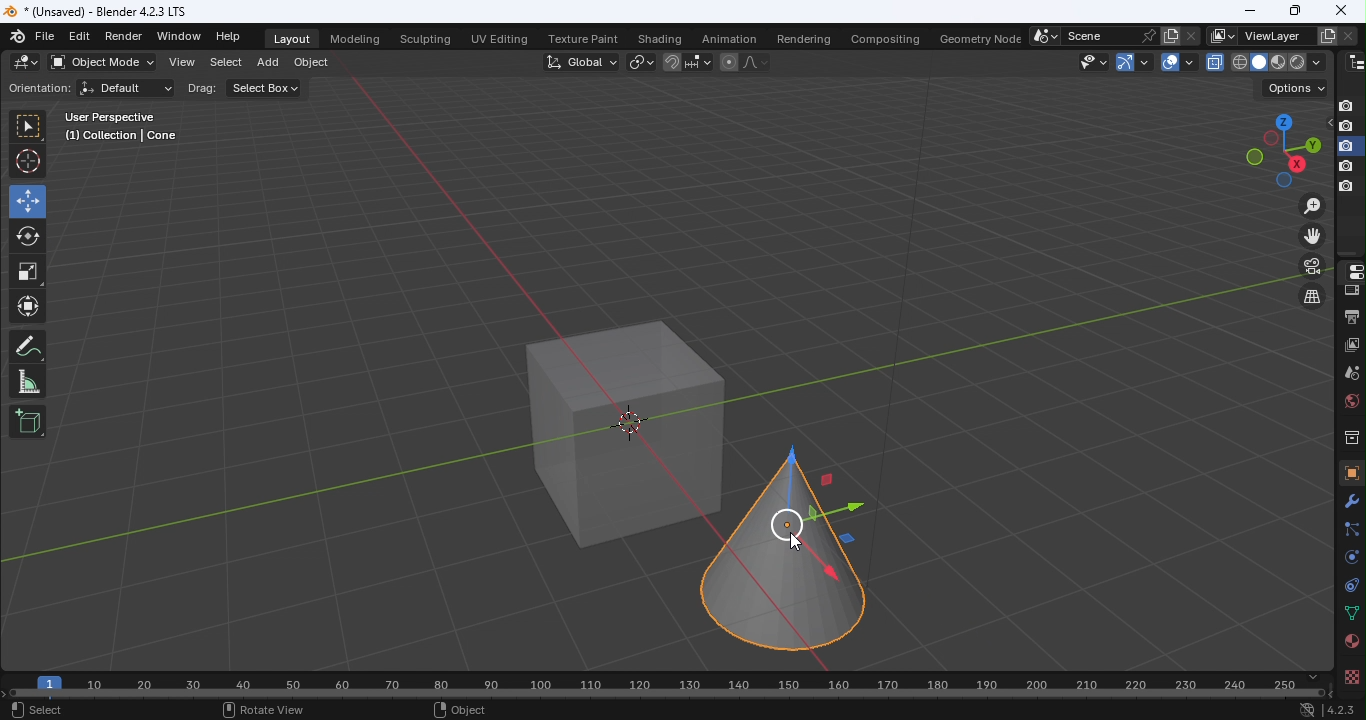  What do you see at coordinates (1346, 187) in the screenshot?
I see `disable in renders` at bounding box center [1346, 187].